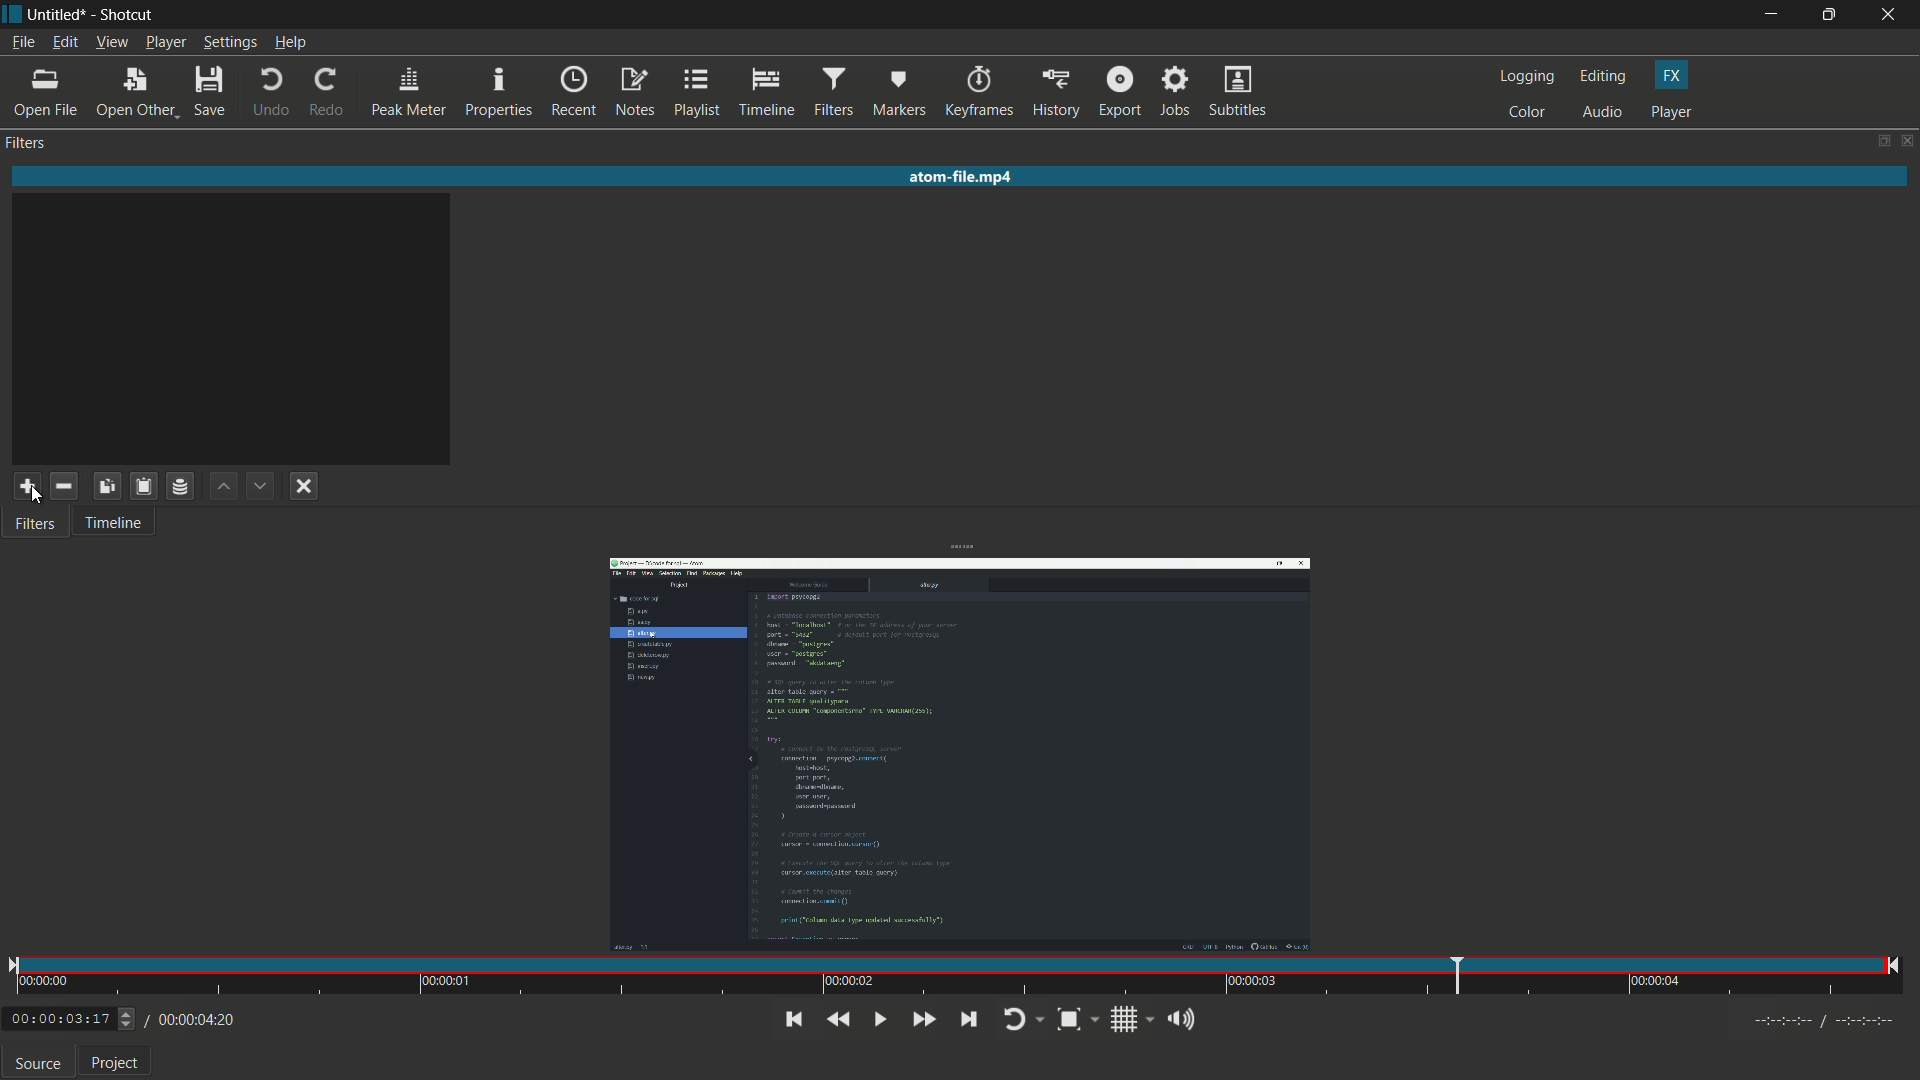  What do you see at coordinates (1527, 114) in the screenshot?
I see `color` at bounding box center [1527, 114].